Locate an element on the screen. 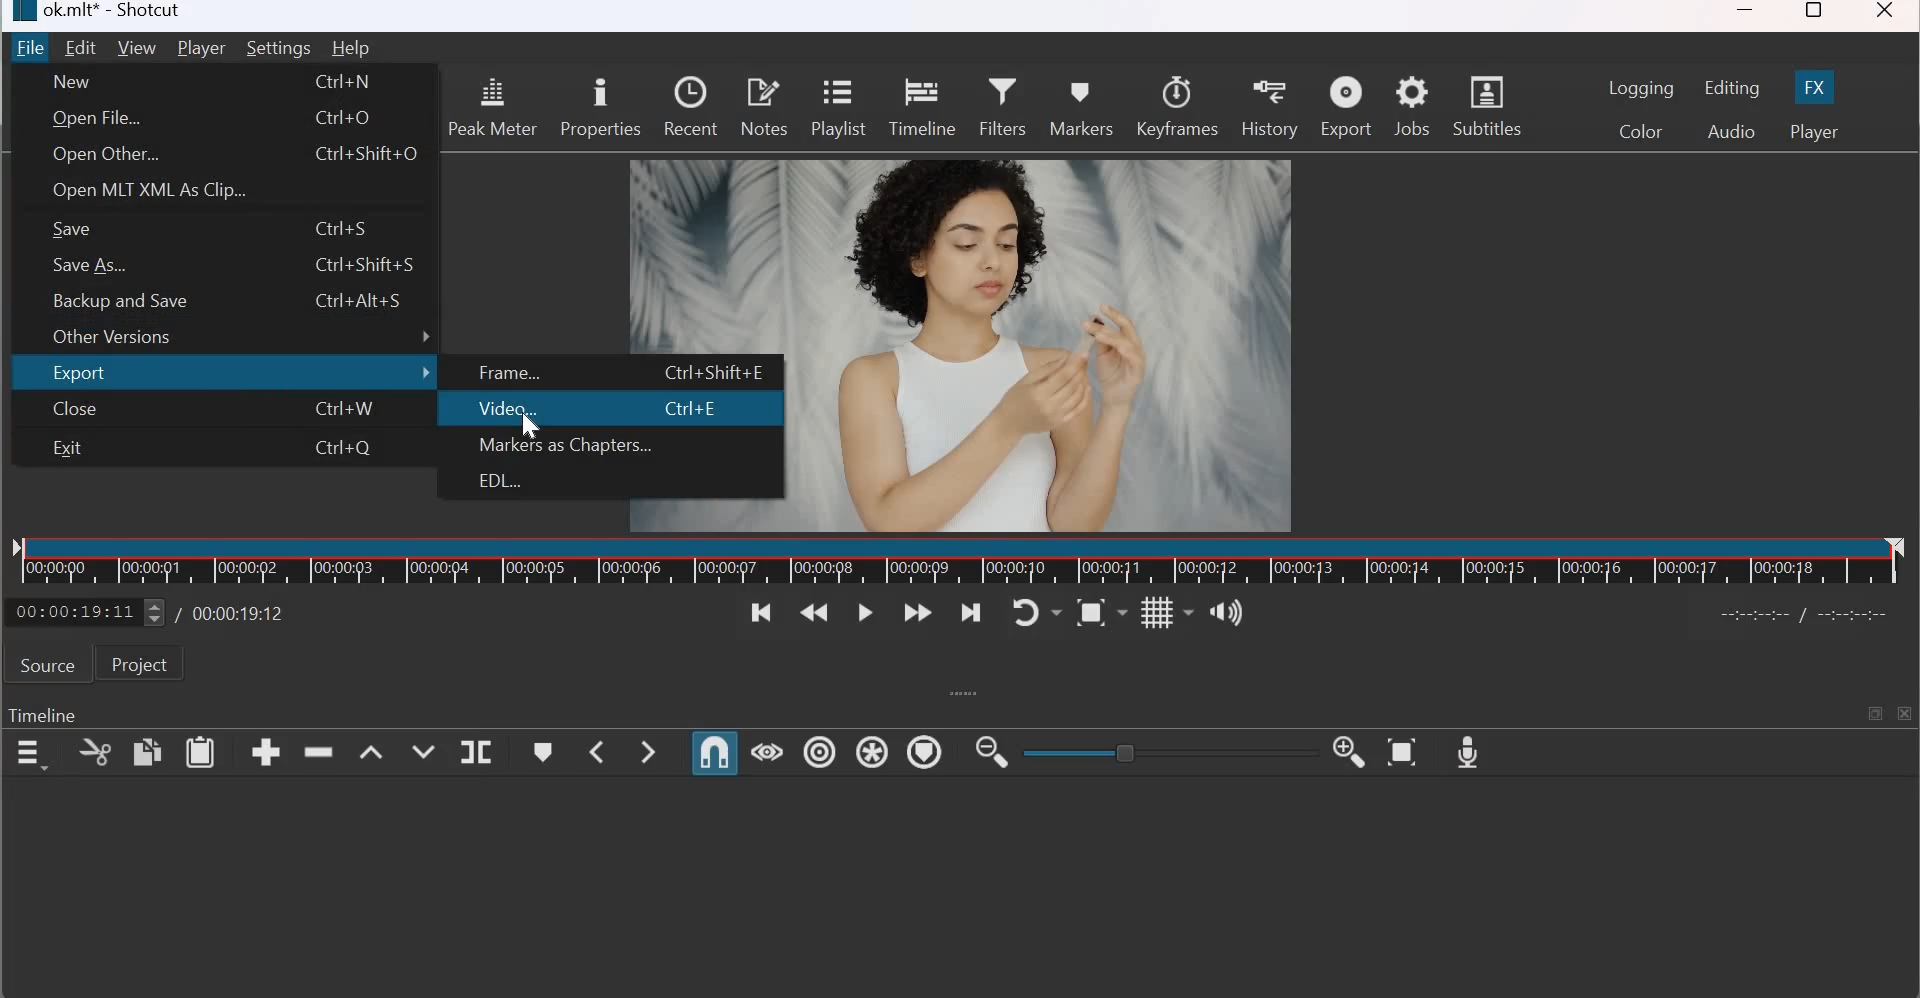 Image resolution: width=1920 pixels, height=998 pixels. Play quickly forwards is located at coordinates (919, 613).